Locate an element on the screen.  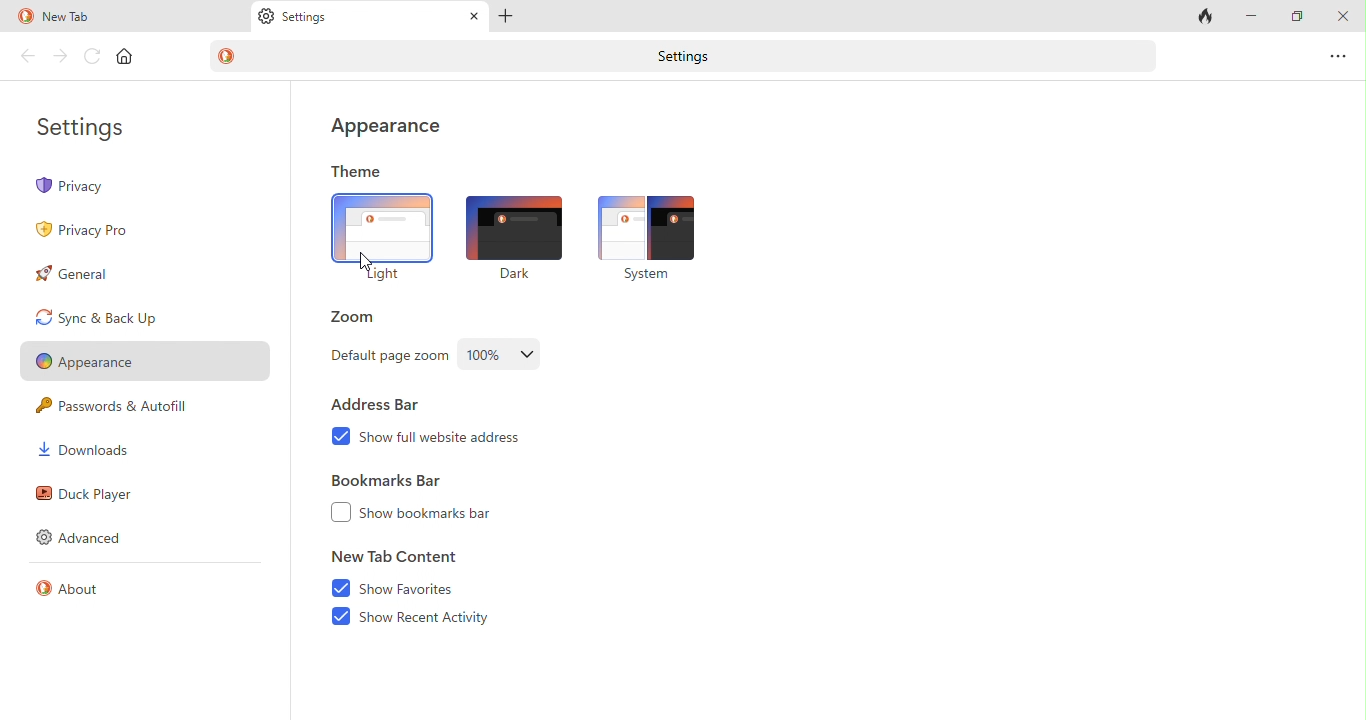
show full address is located at coordinates (464, 444).